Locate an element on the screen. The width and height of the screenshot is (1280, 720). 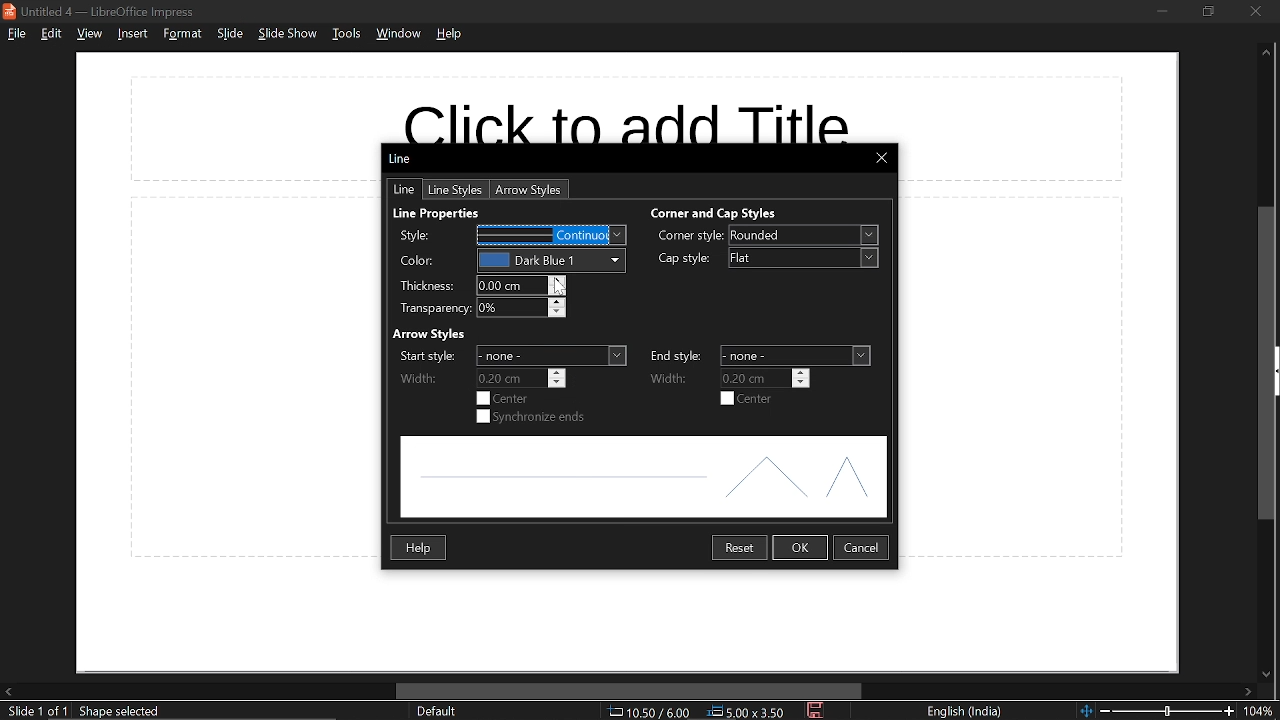
synchronize ends is located at coordinates (530, 417).